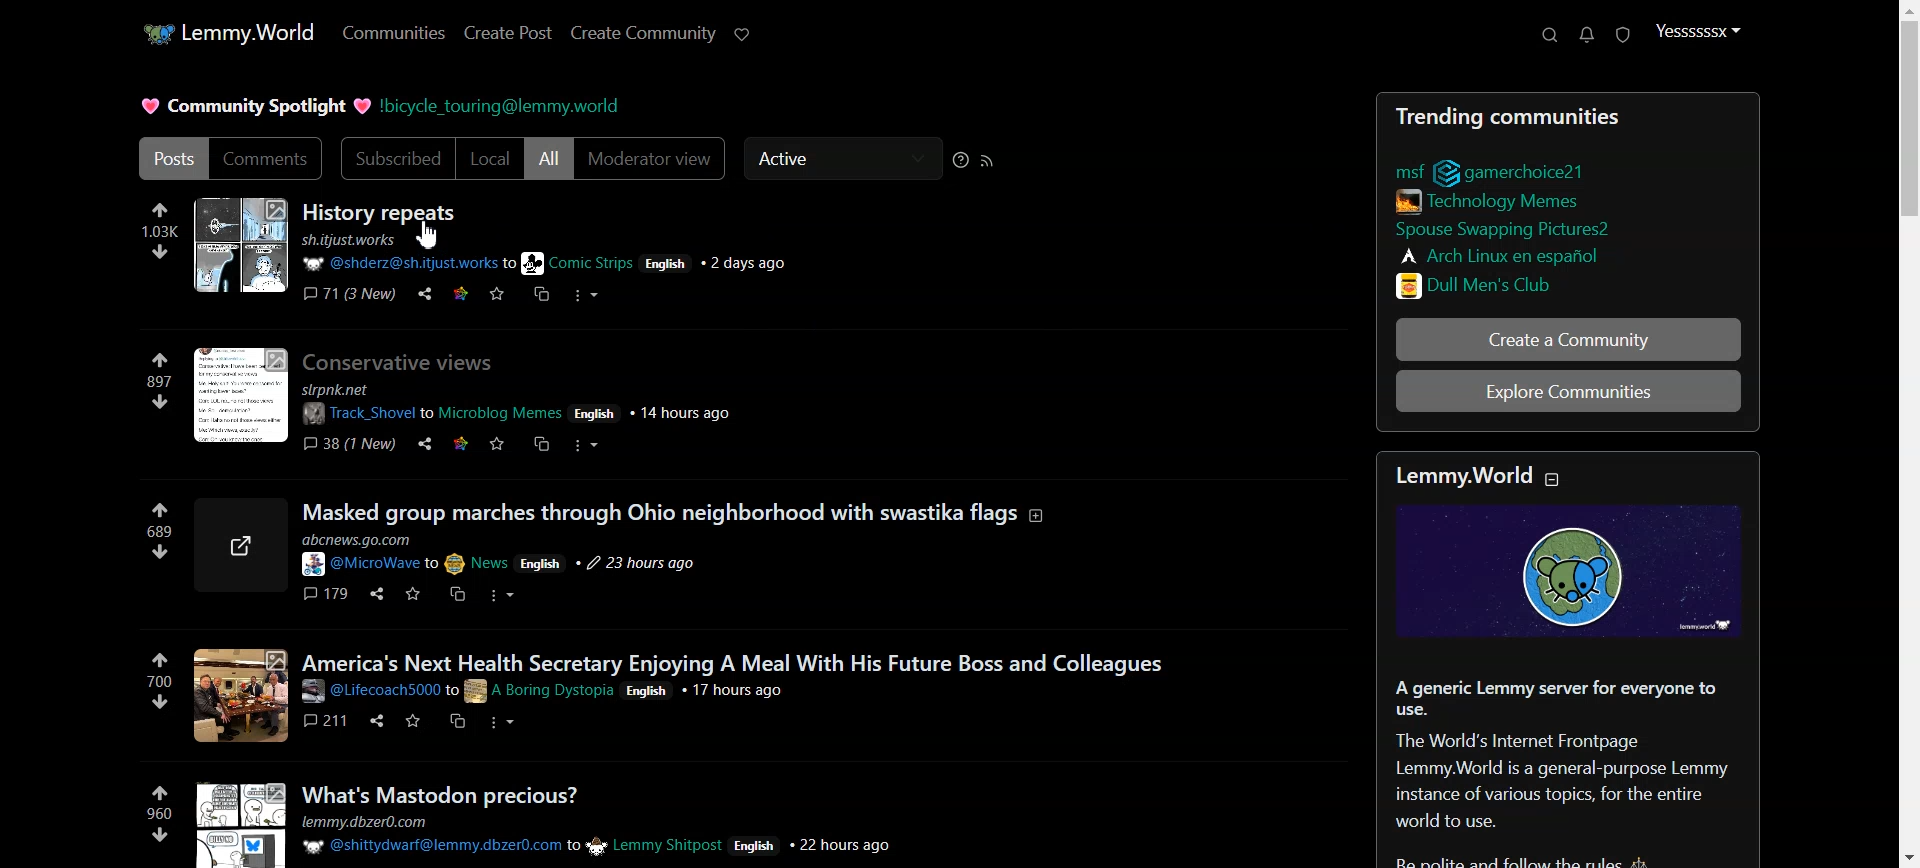 The width and height of the screenshot is (1920, 868). I want to click on Lemmy.World, so click(1473, 477).